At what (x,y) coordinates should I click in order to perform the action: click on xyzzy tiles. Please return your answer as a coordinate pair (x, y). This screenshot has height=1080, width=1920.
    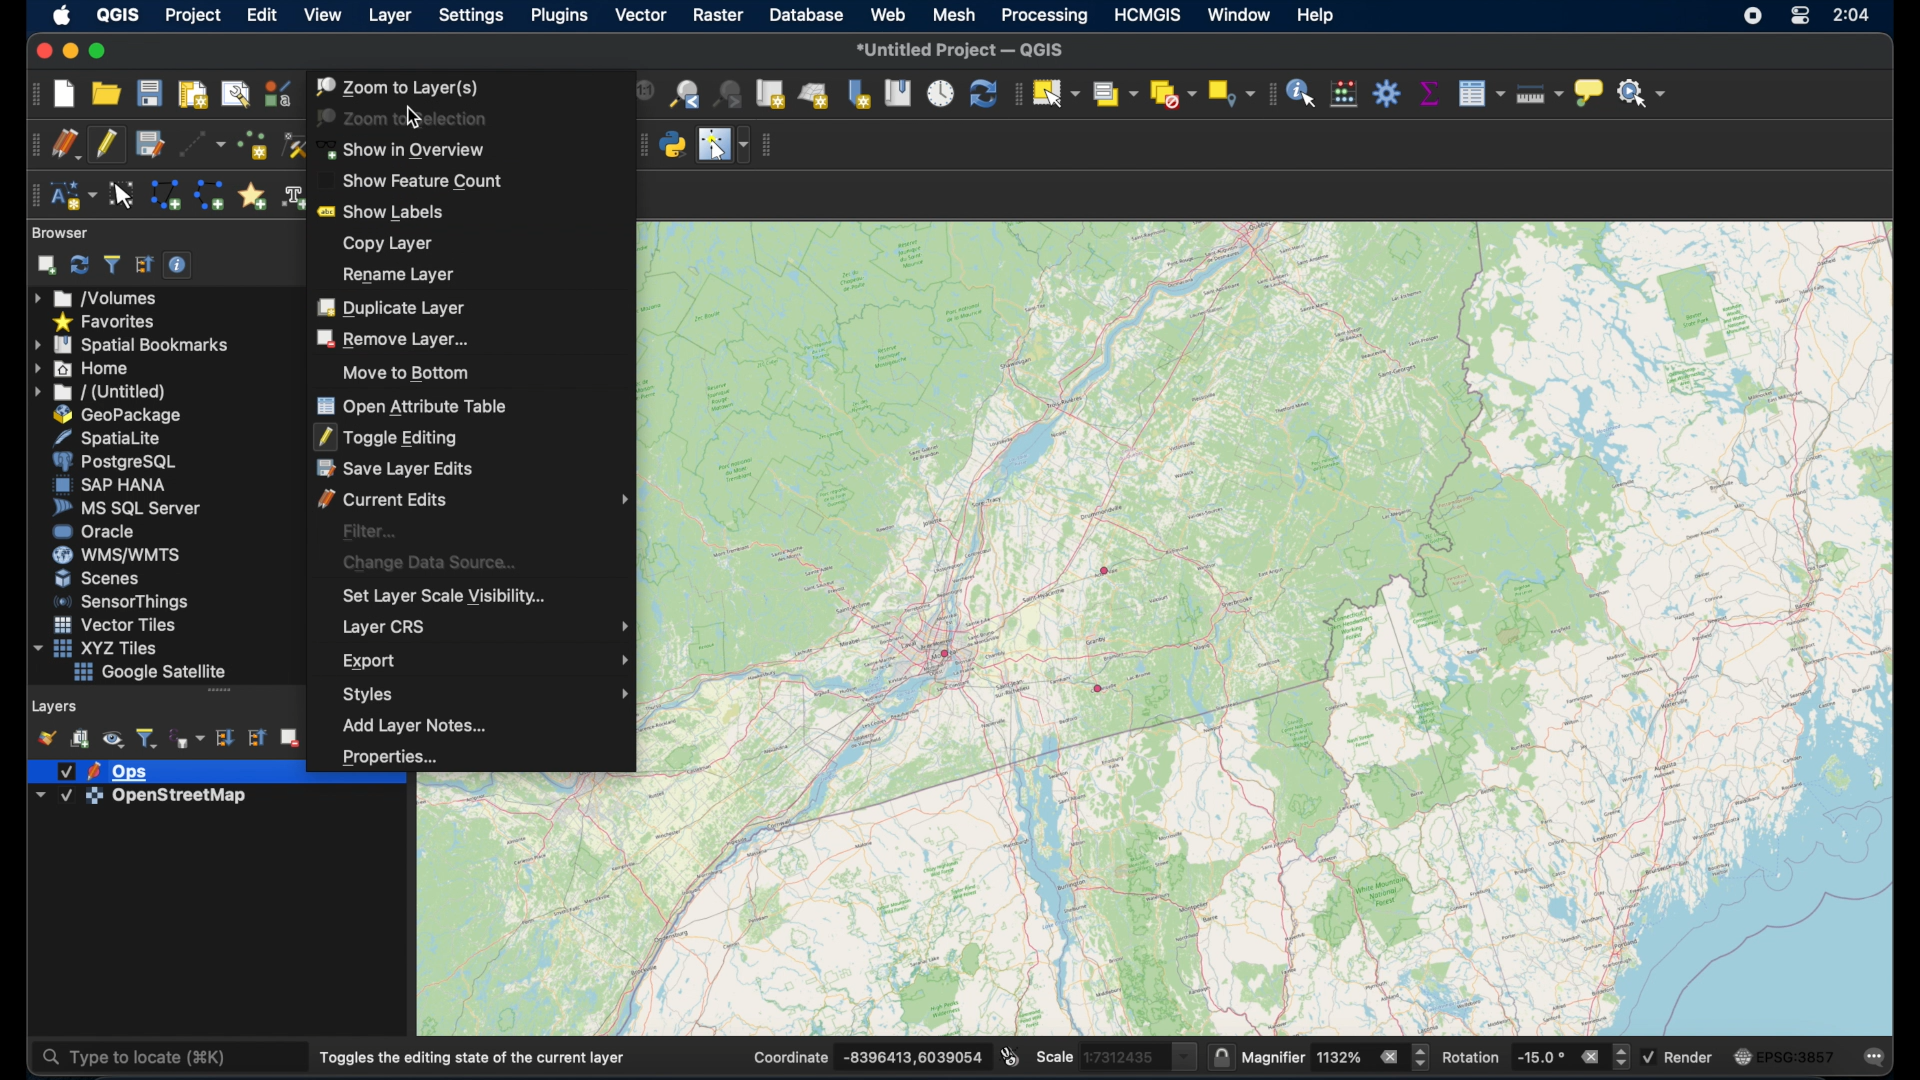
    Looking at the image, I should click on (98, 648).